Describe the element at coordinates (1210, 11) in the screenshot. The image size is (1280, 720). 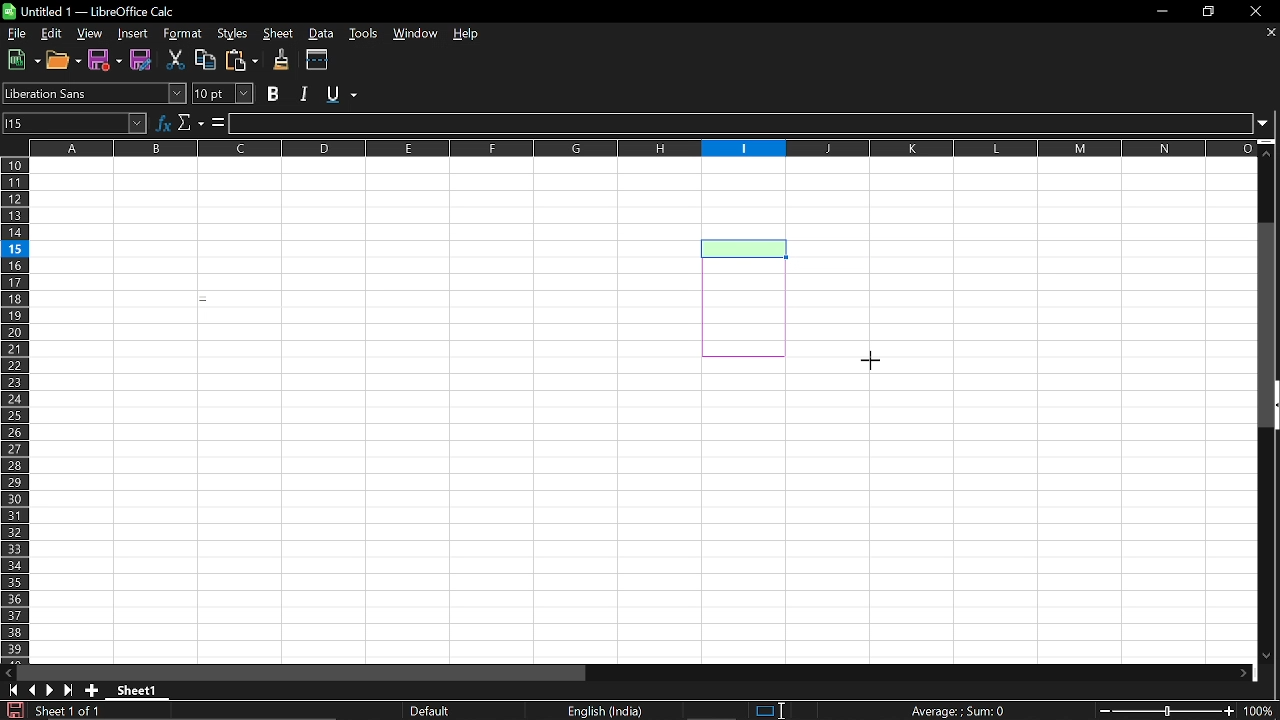
I see `Restore down` at that location.